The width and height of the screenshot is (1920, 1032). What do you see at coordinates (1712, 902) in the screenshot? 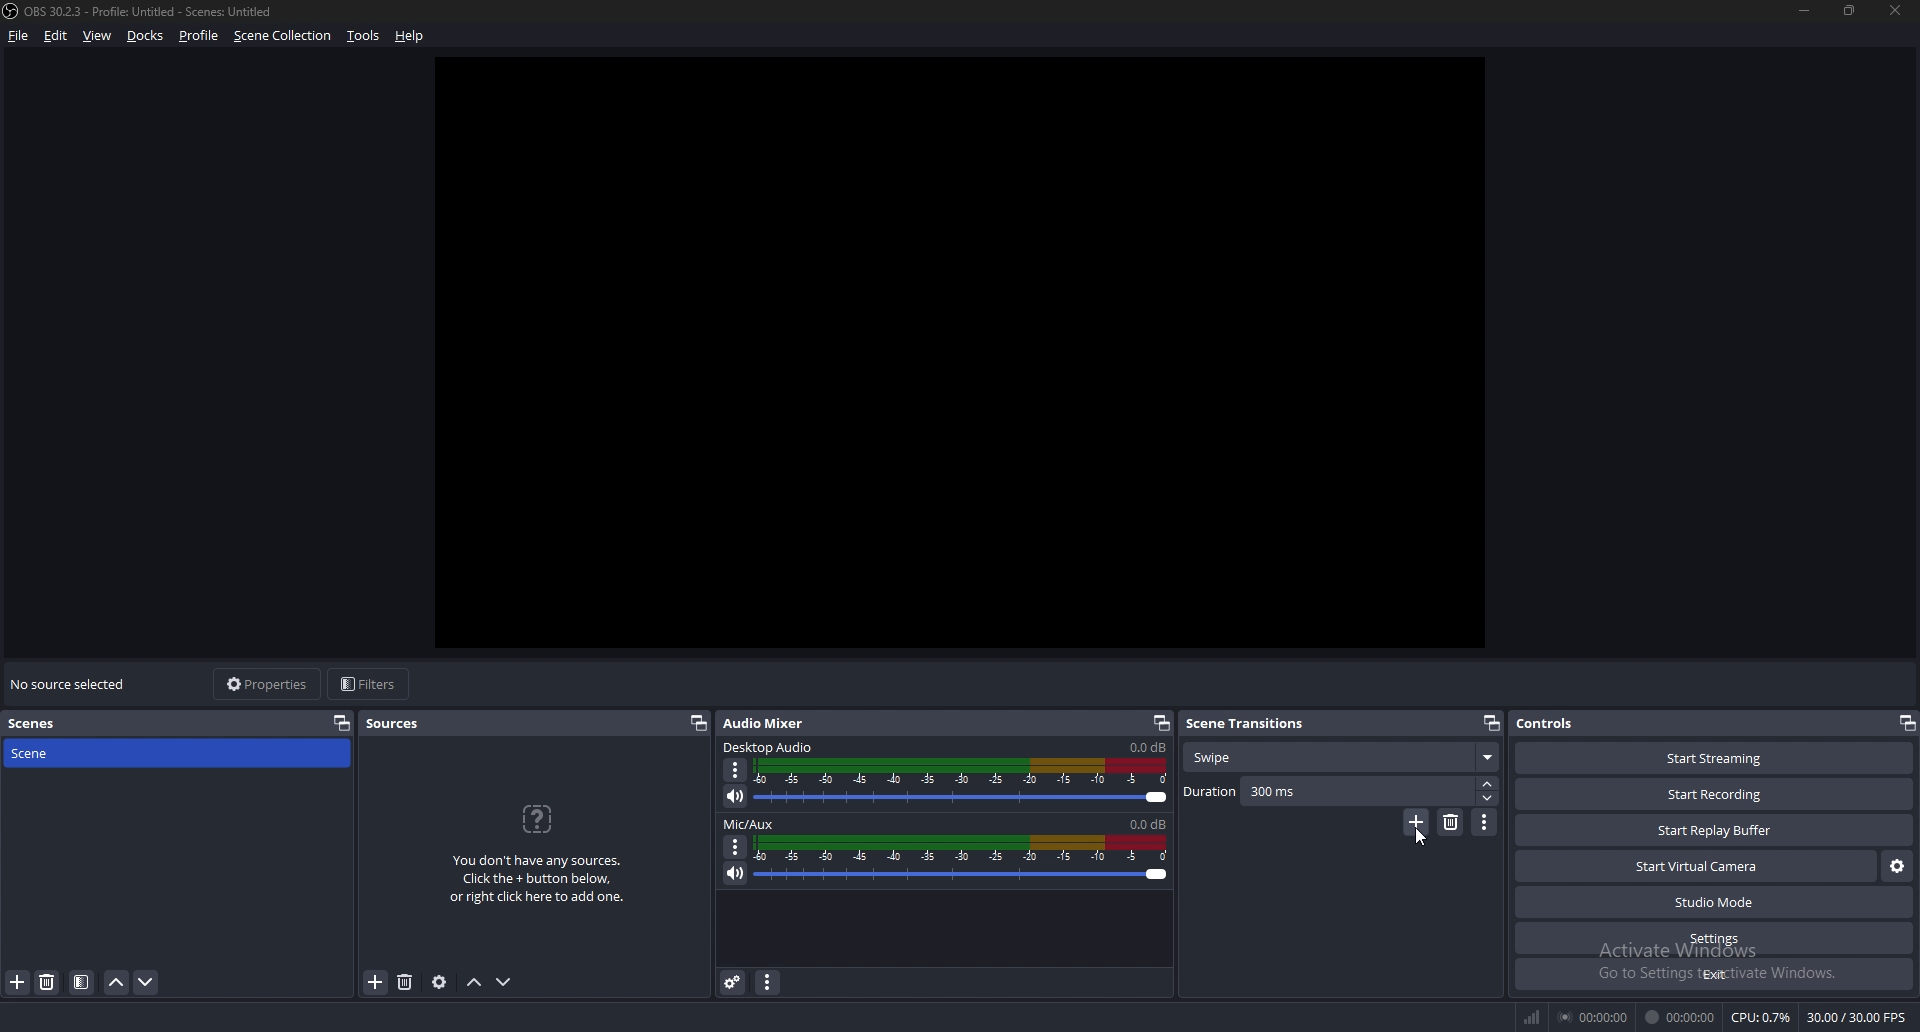
I see `studio mode` at bounding box center [1712, 902].